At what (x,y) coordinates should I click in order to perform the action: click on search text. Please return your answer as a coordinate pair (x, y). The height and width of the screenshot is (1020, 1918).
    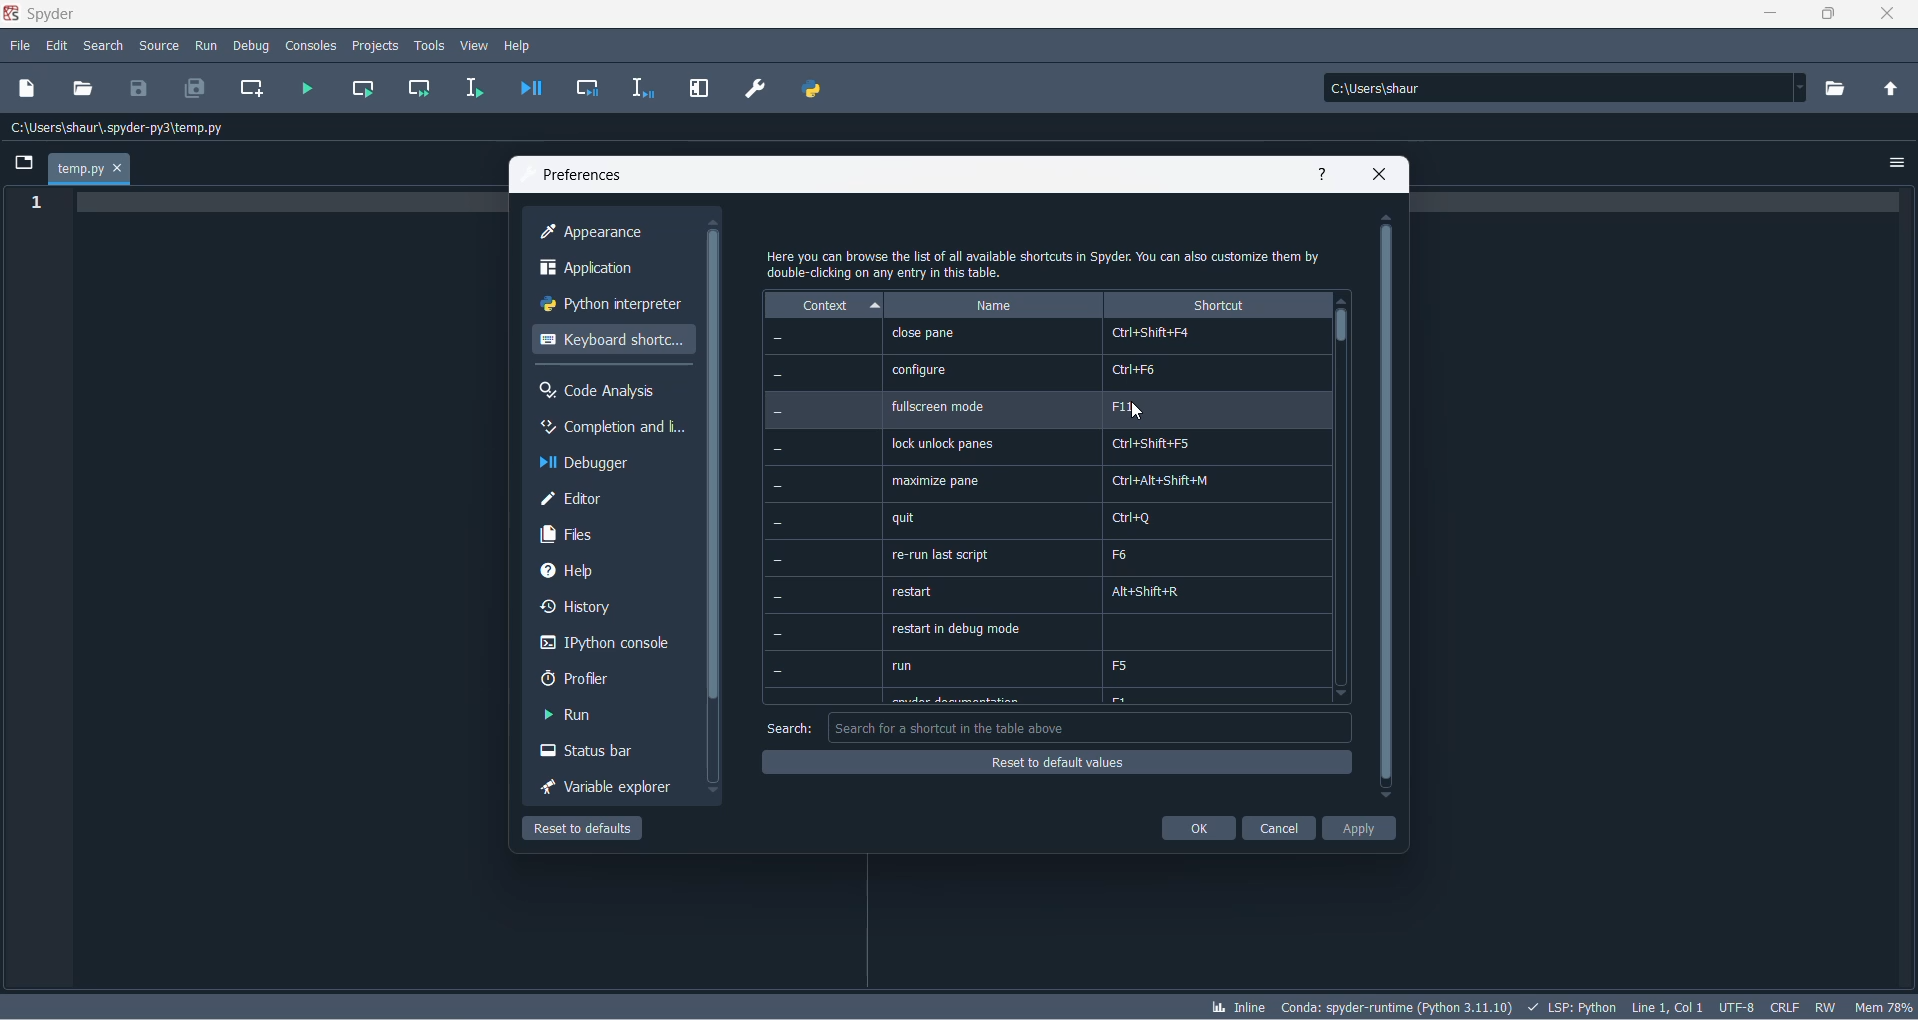
    Looking at the image, I should click on (788, 729).